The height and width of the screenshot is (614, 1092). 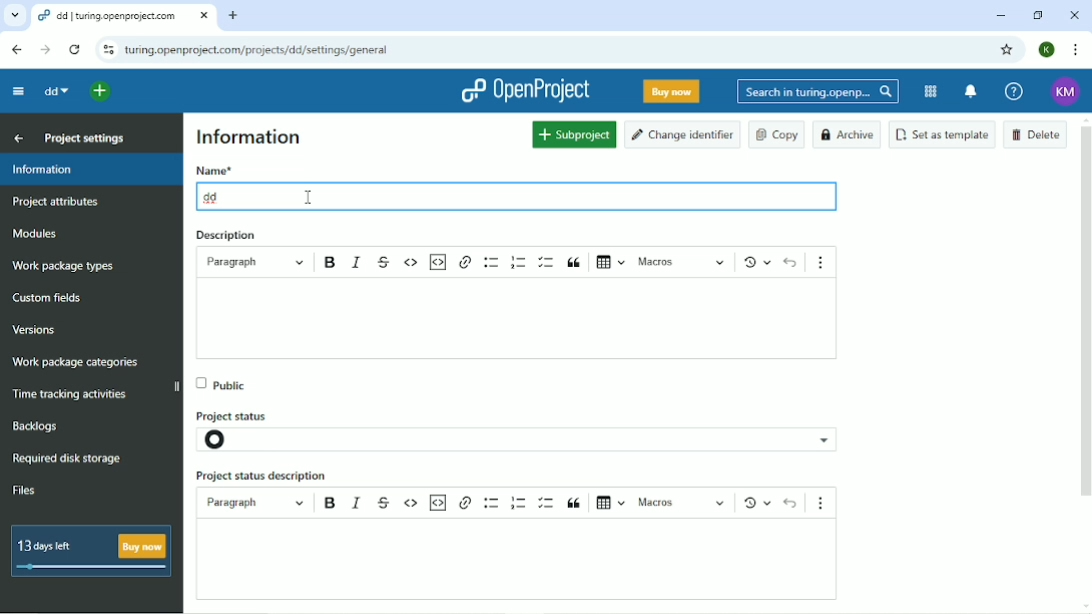 I want to click on Numbered list, so click(x=518, y=261).